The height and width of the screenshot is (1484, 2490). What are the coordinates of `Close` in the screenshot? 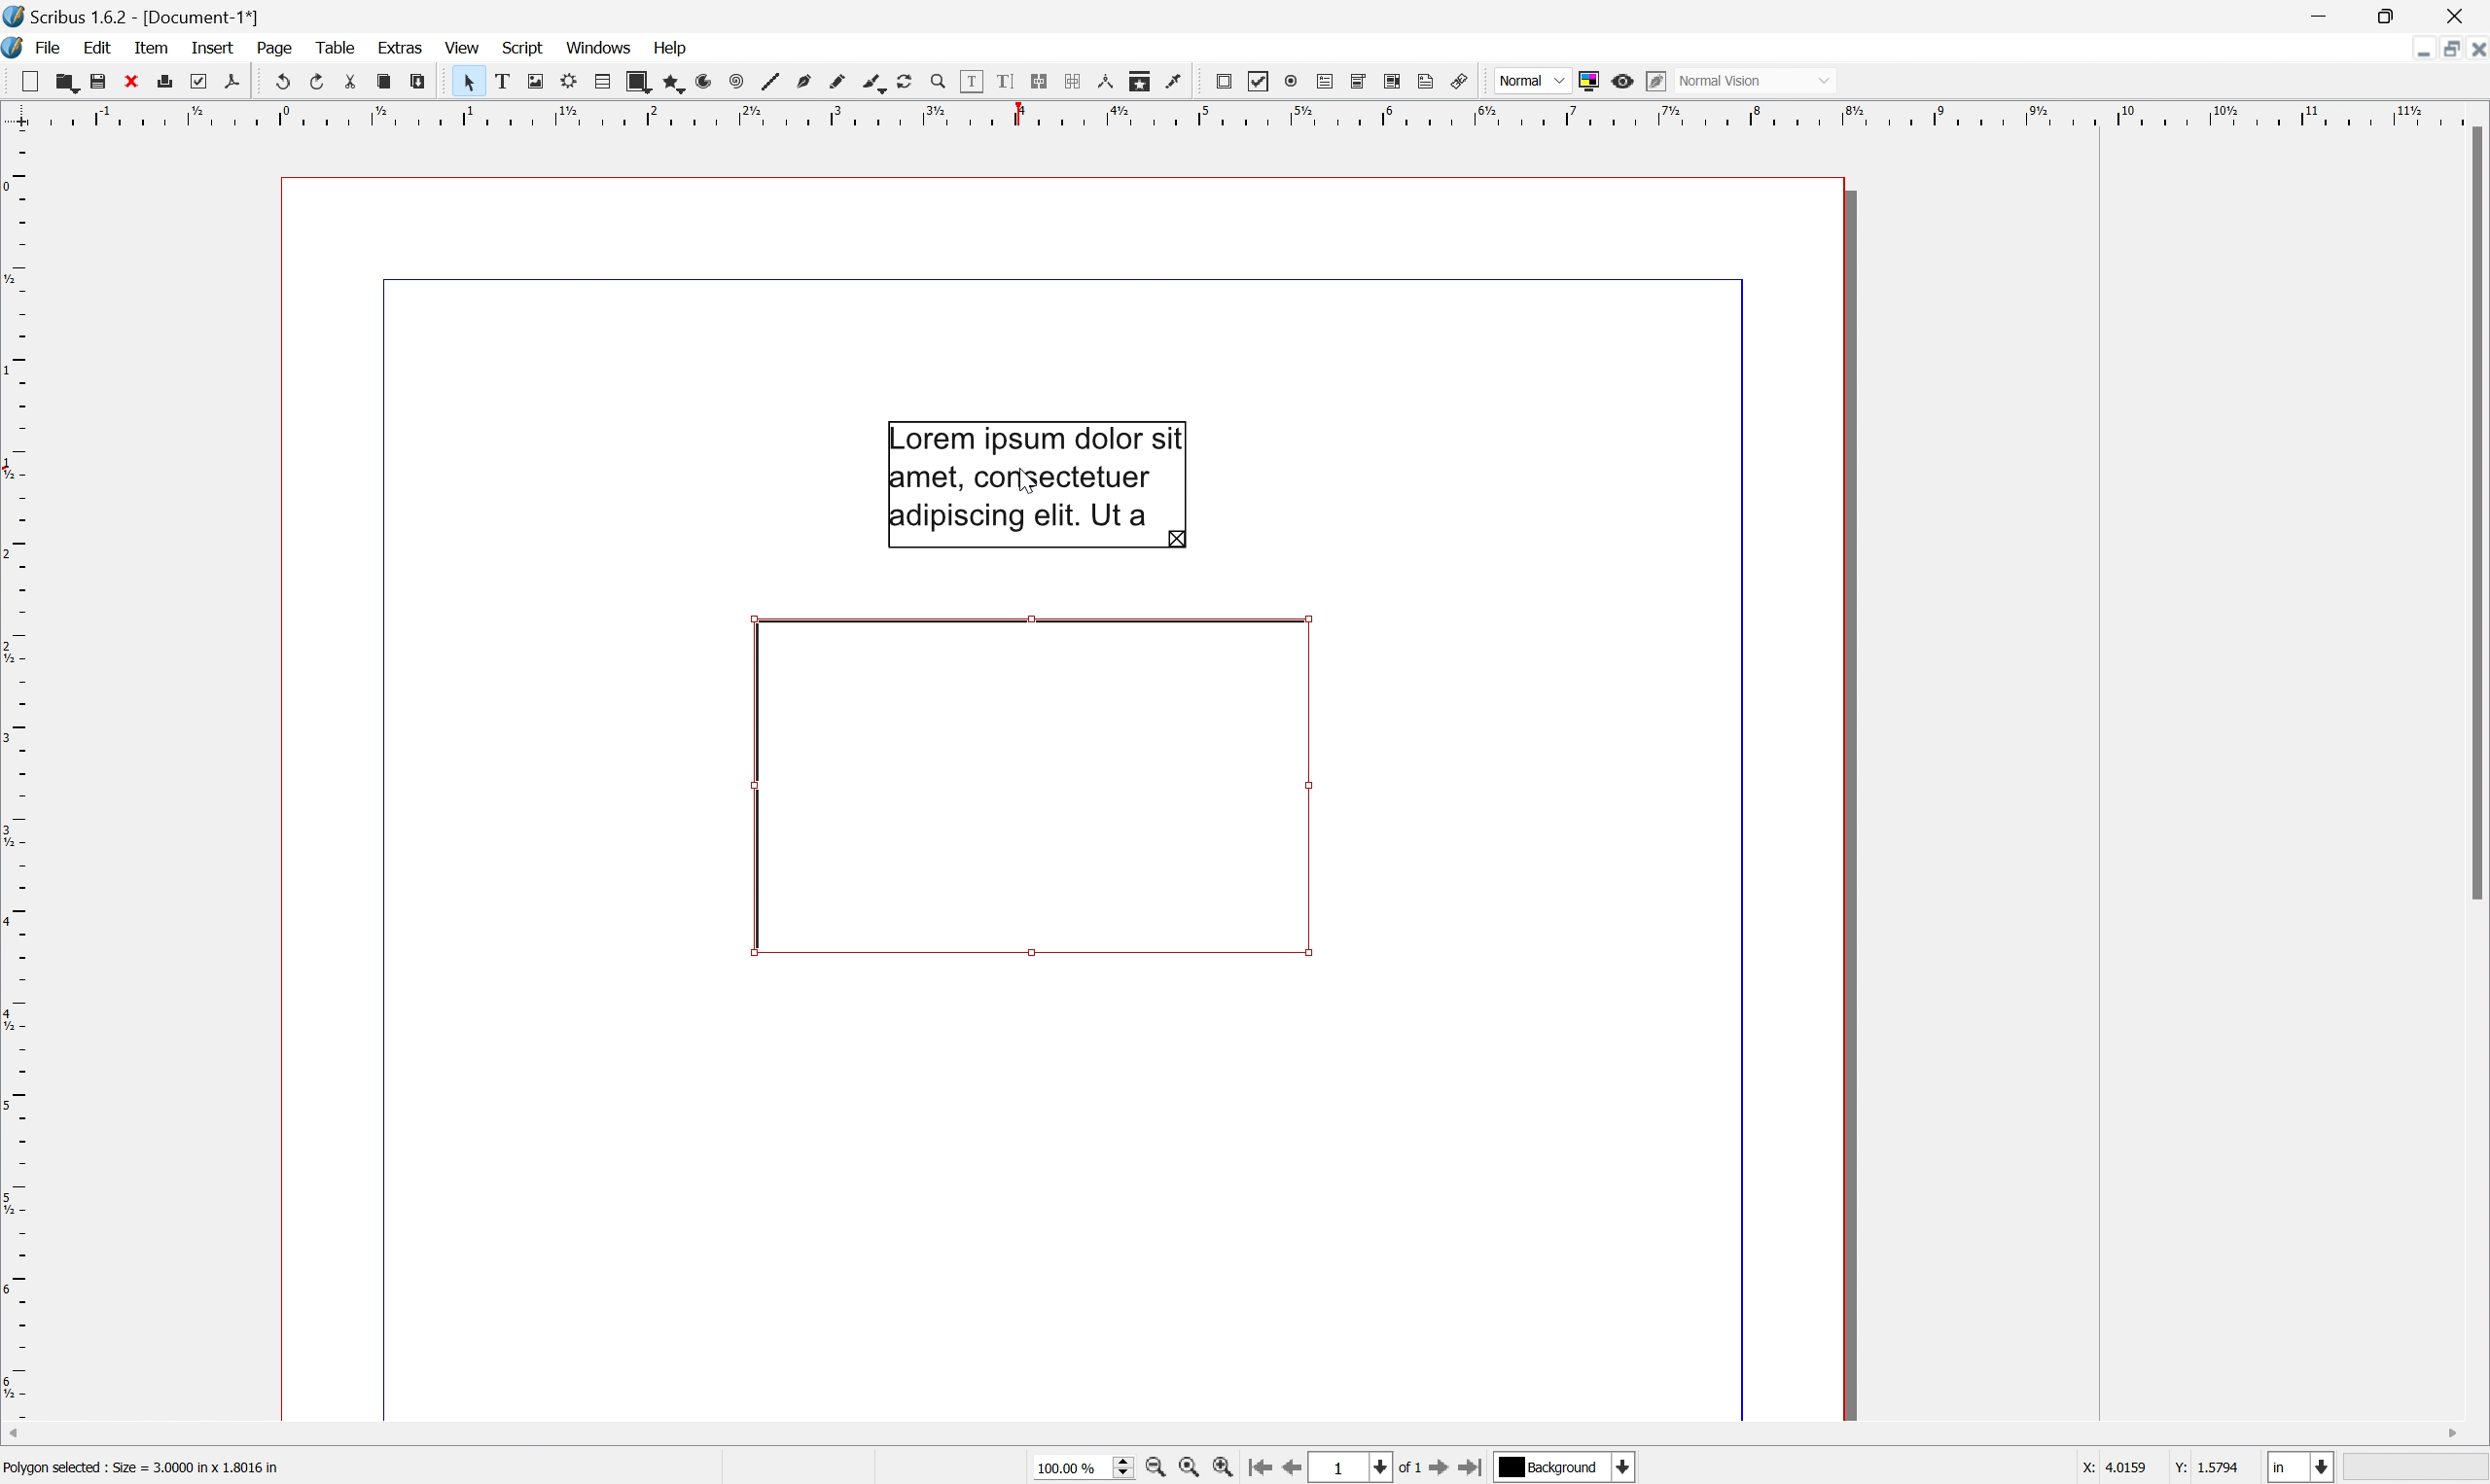 It's located at (2459, 14).